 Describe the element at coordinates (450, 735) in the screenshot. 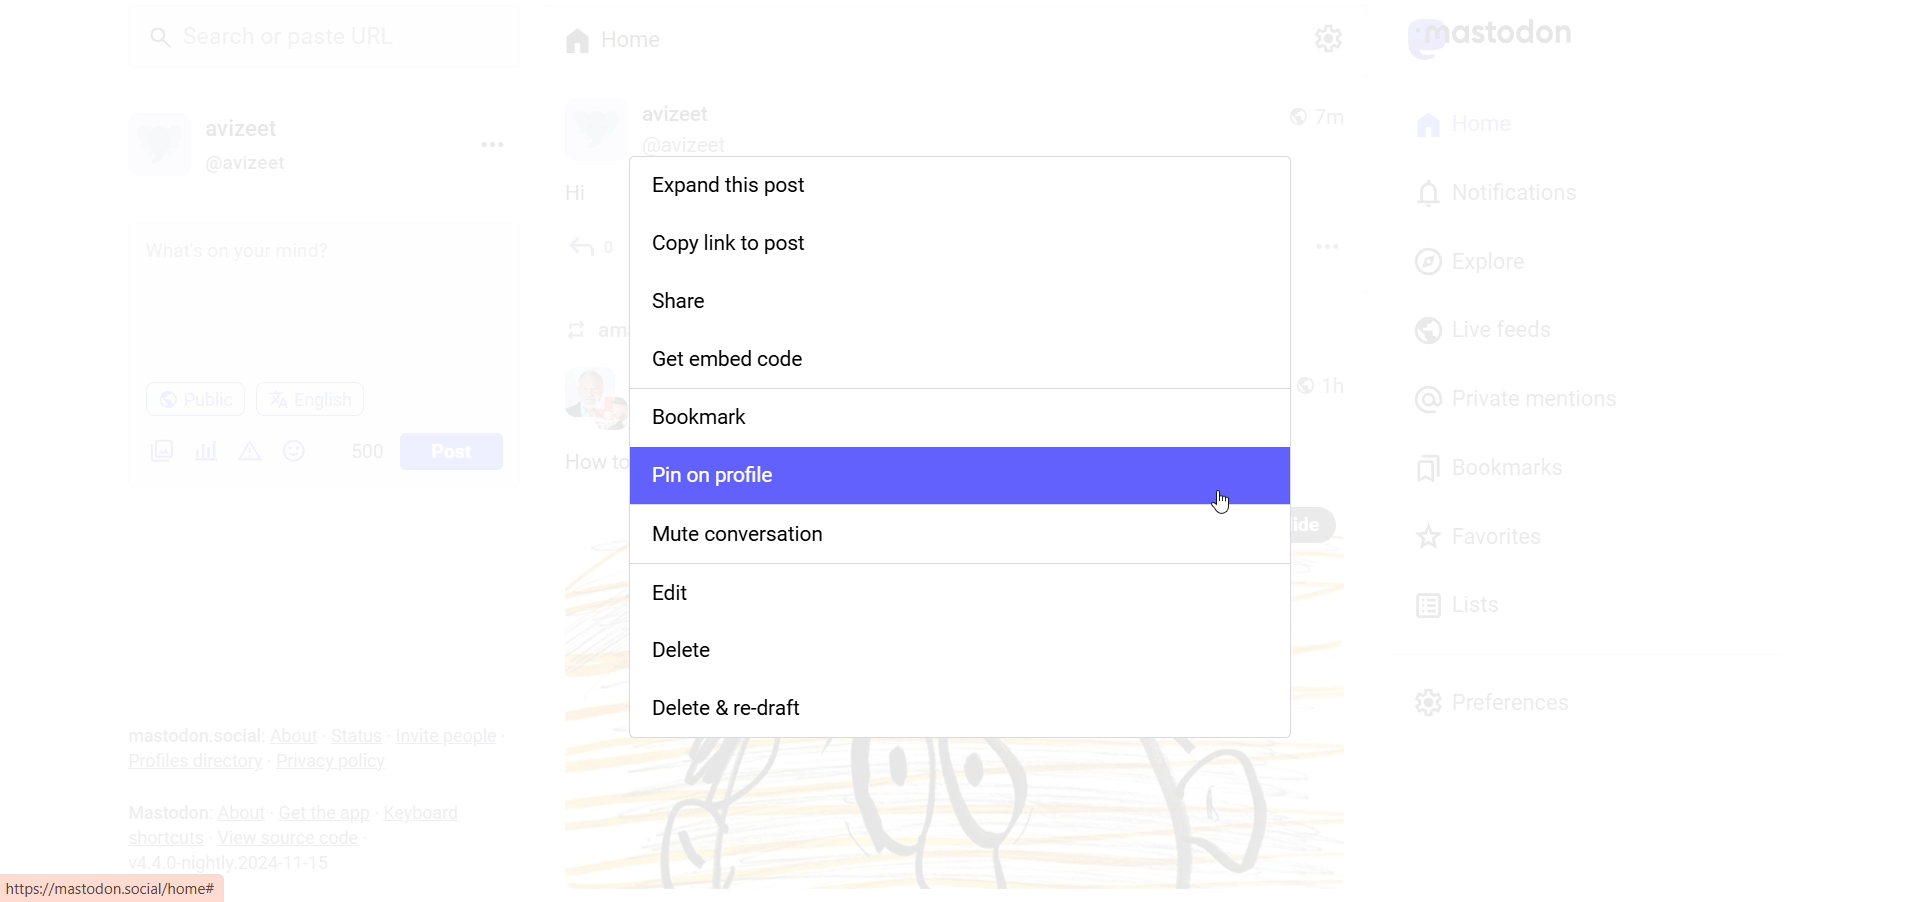

I see `Invite People` at that location.